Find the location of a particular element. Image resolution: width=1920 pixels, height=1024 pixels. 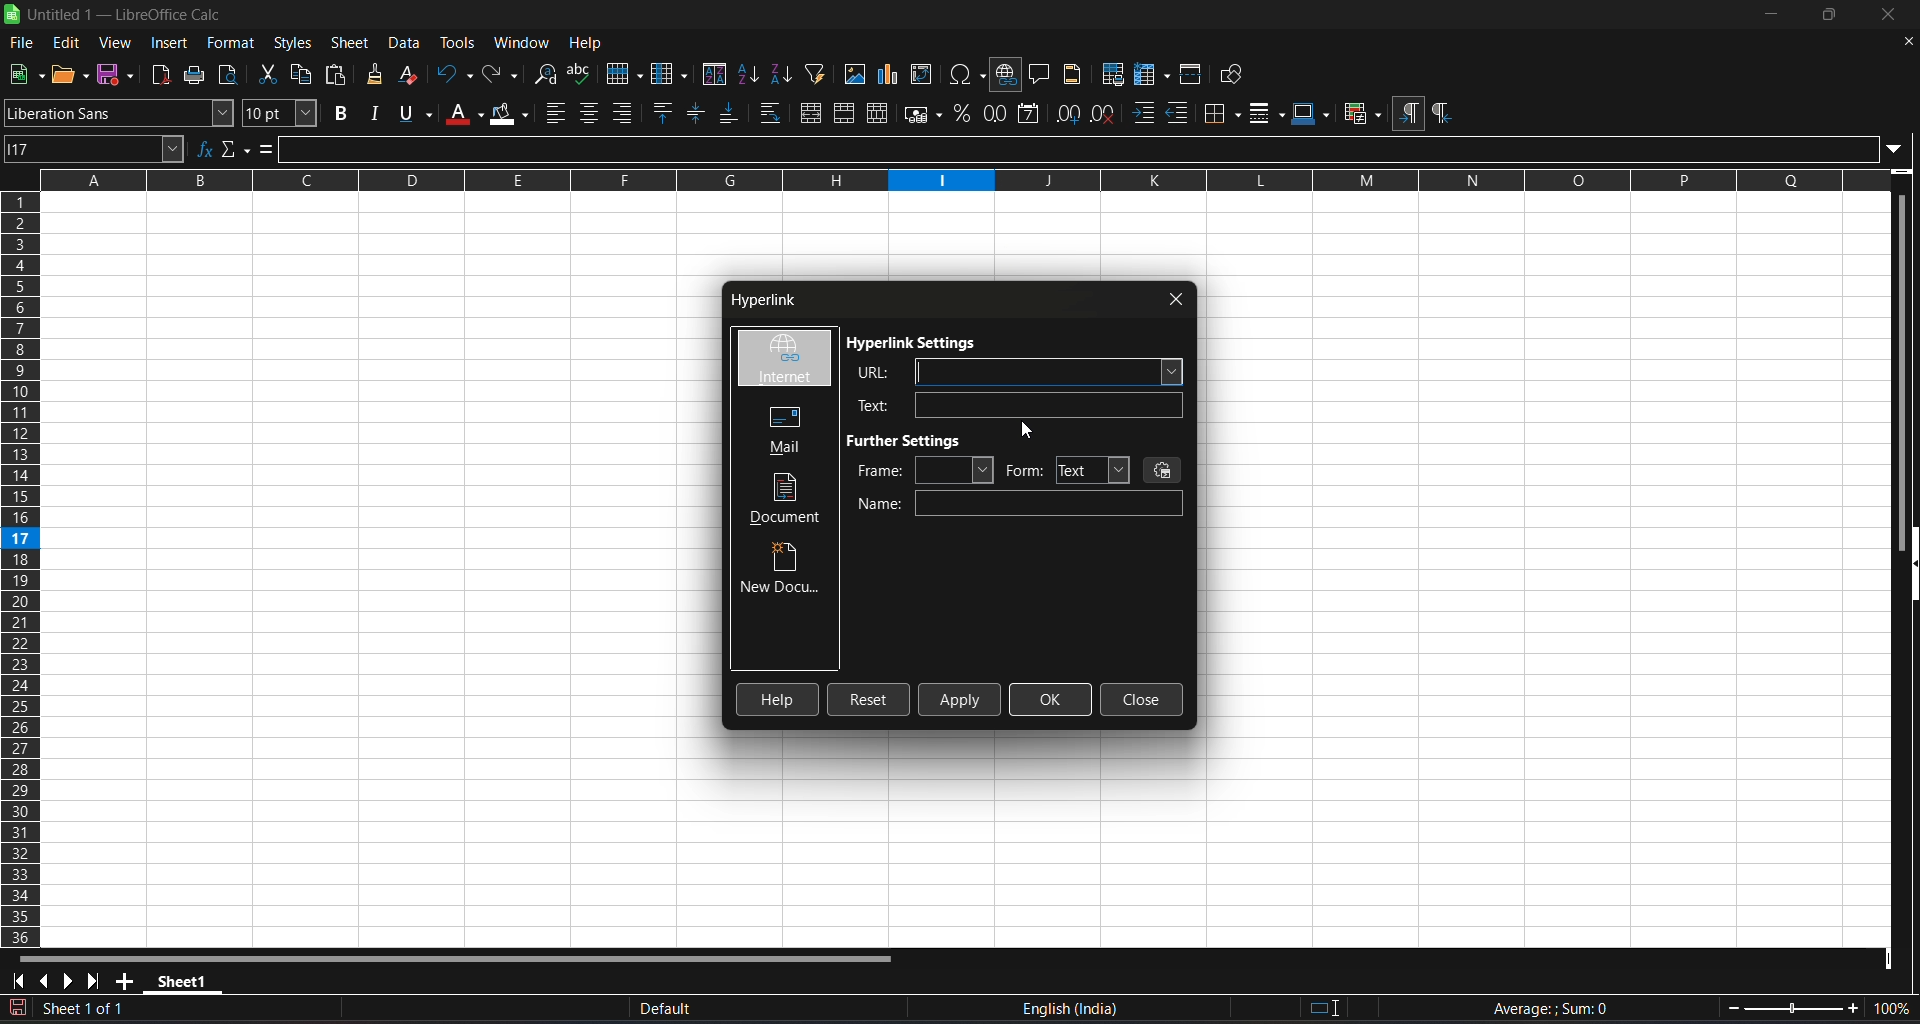

left to right is located at coordinates (1408, 112).